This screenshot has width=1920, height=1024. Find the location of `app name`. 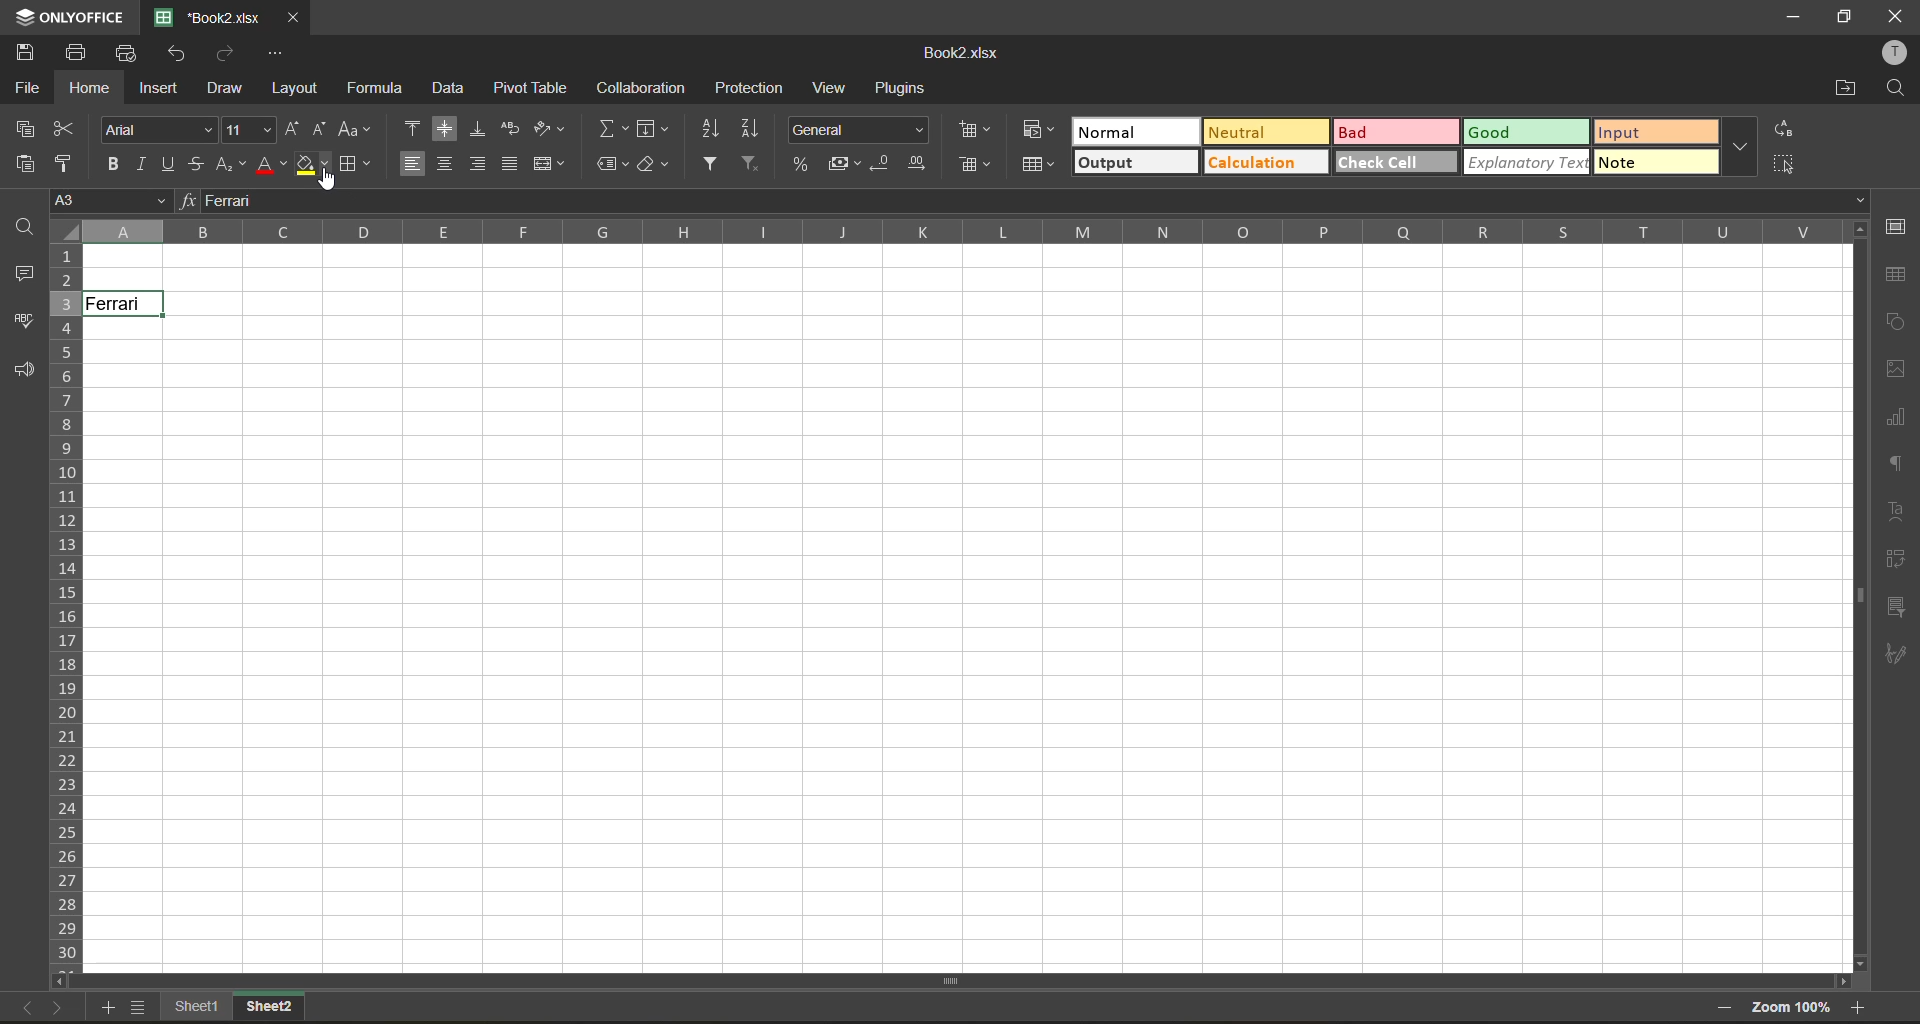

app name is located at coordinates (67, 15).